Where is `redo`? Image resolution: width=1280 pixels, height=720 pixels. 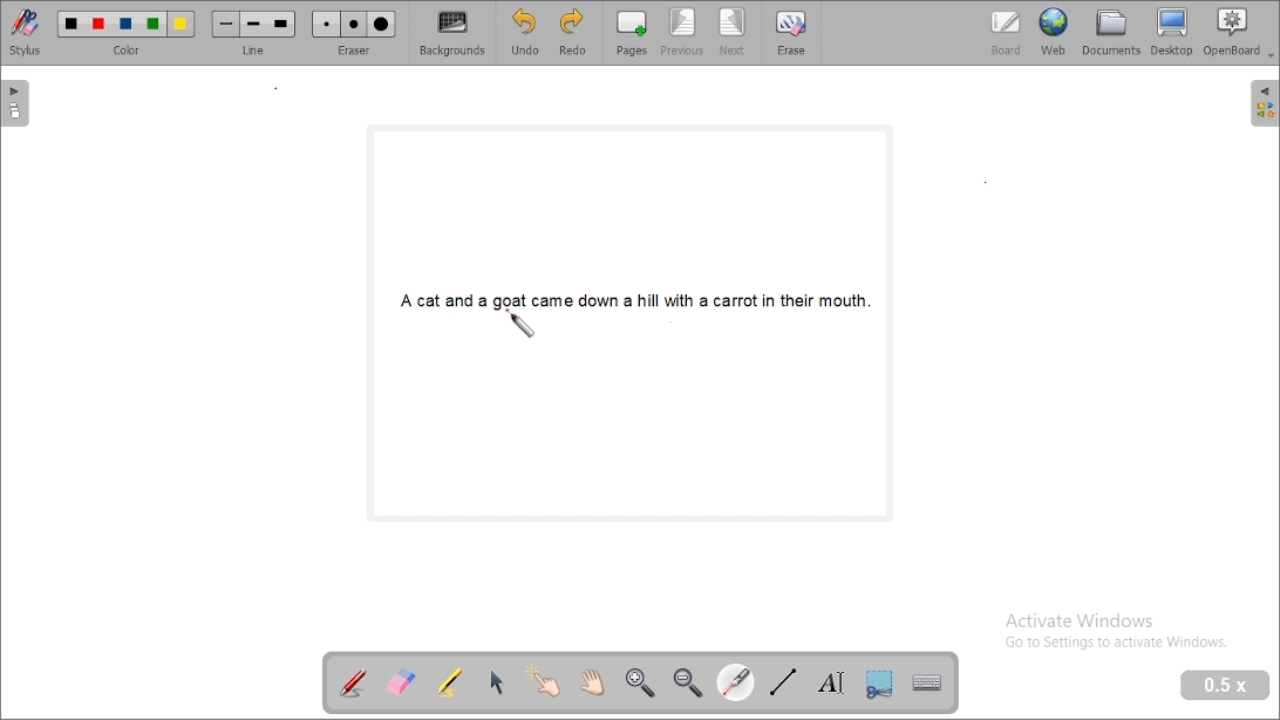
redo is located at coordinates (573, 34).